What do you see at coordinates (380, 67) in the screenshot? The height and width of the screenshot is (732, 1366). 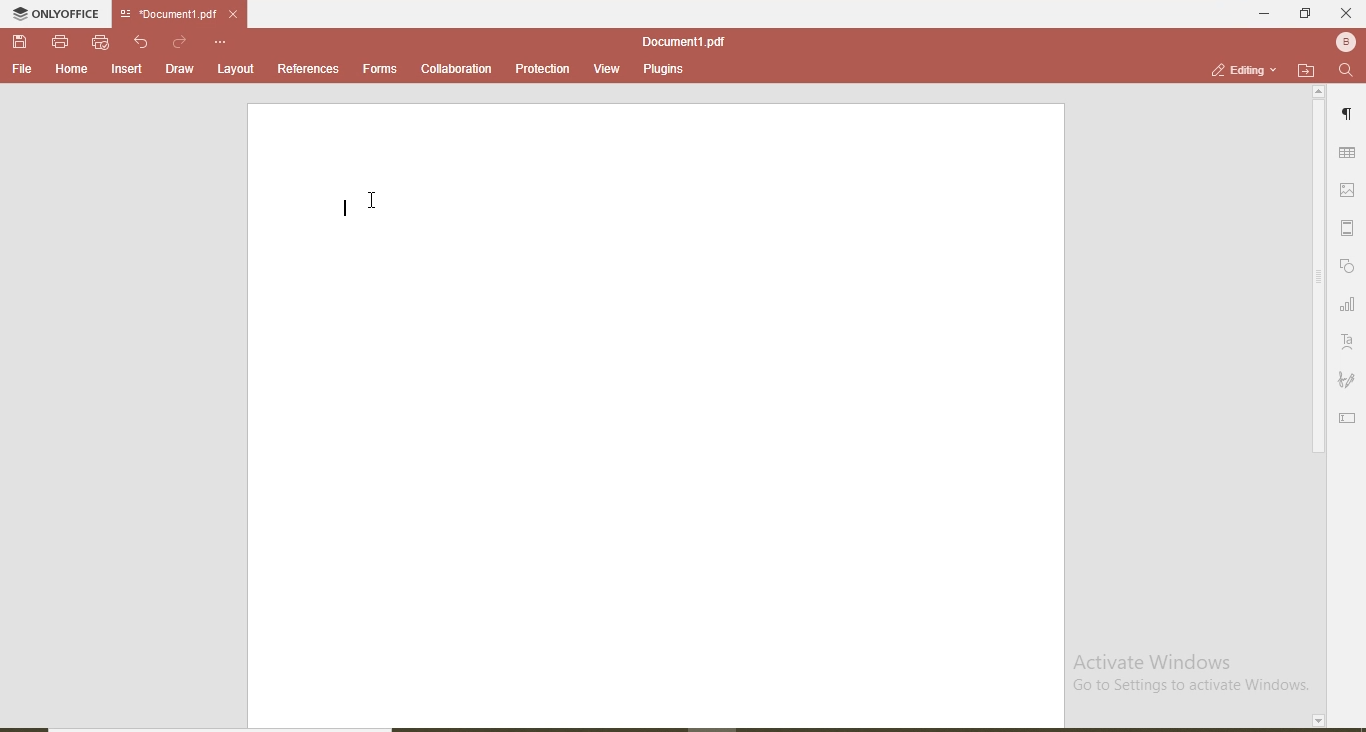 I see `forms` at bounding box center [380, 67].